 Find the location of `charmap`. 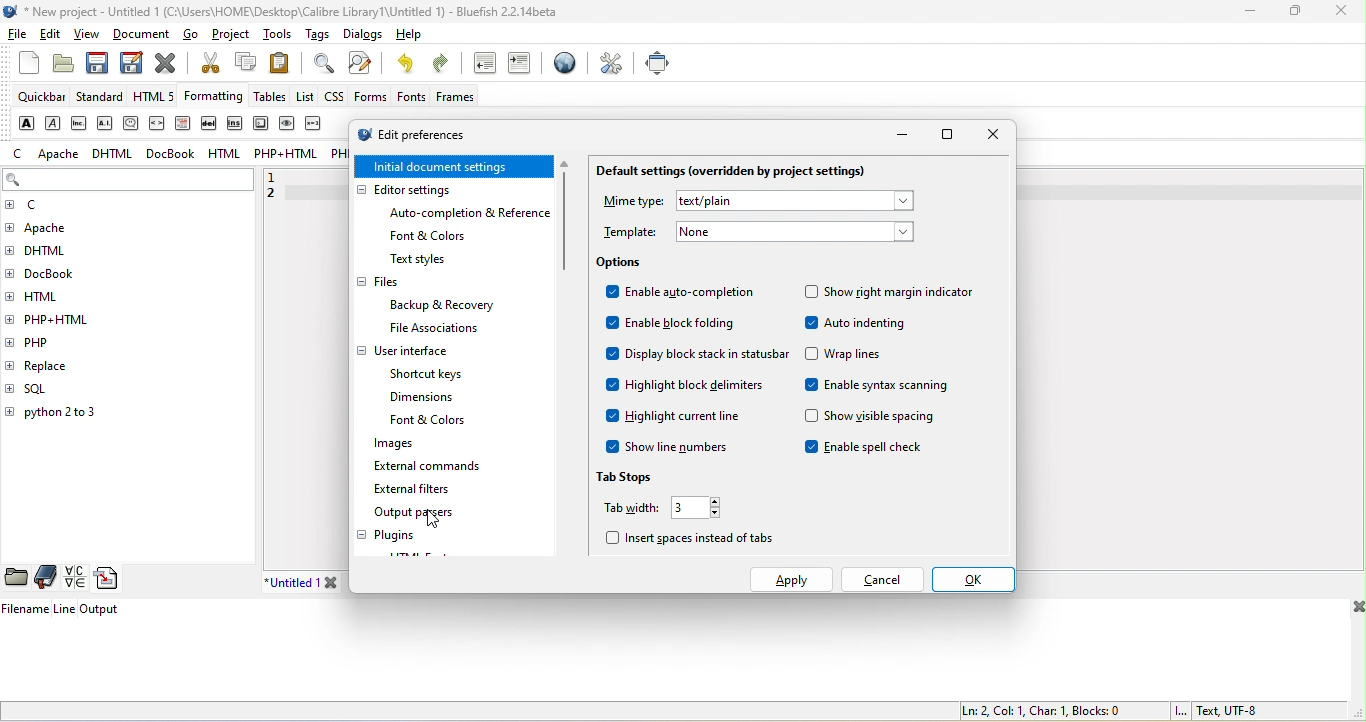

charmap is located at coordinates (74, 578).